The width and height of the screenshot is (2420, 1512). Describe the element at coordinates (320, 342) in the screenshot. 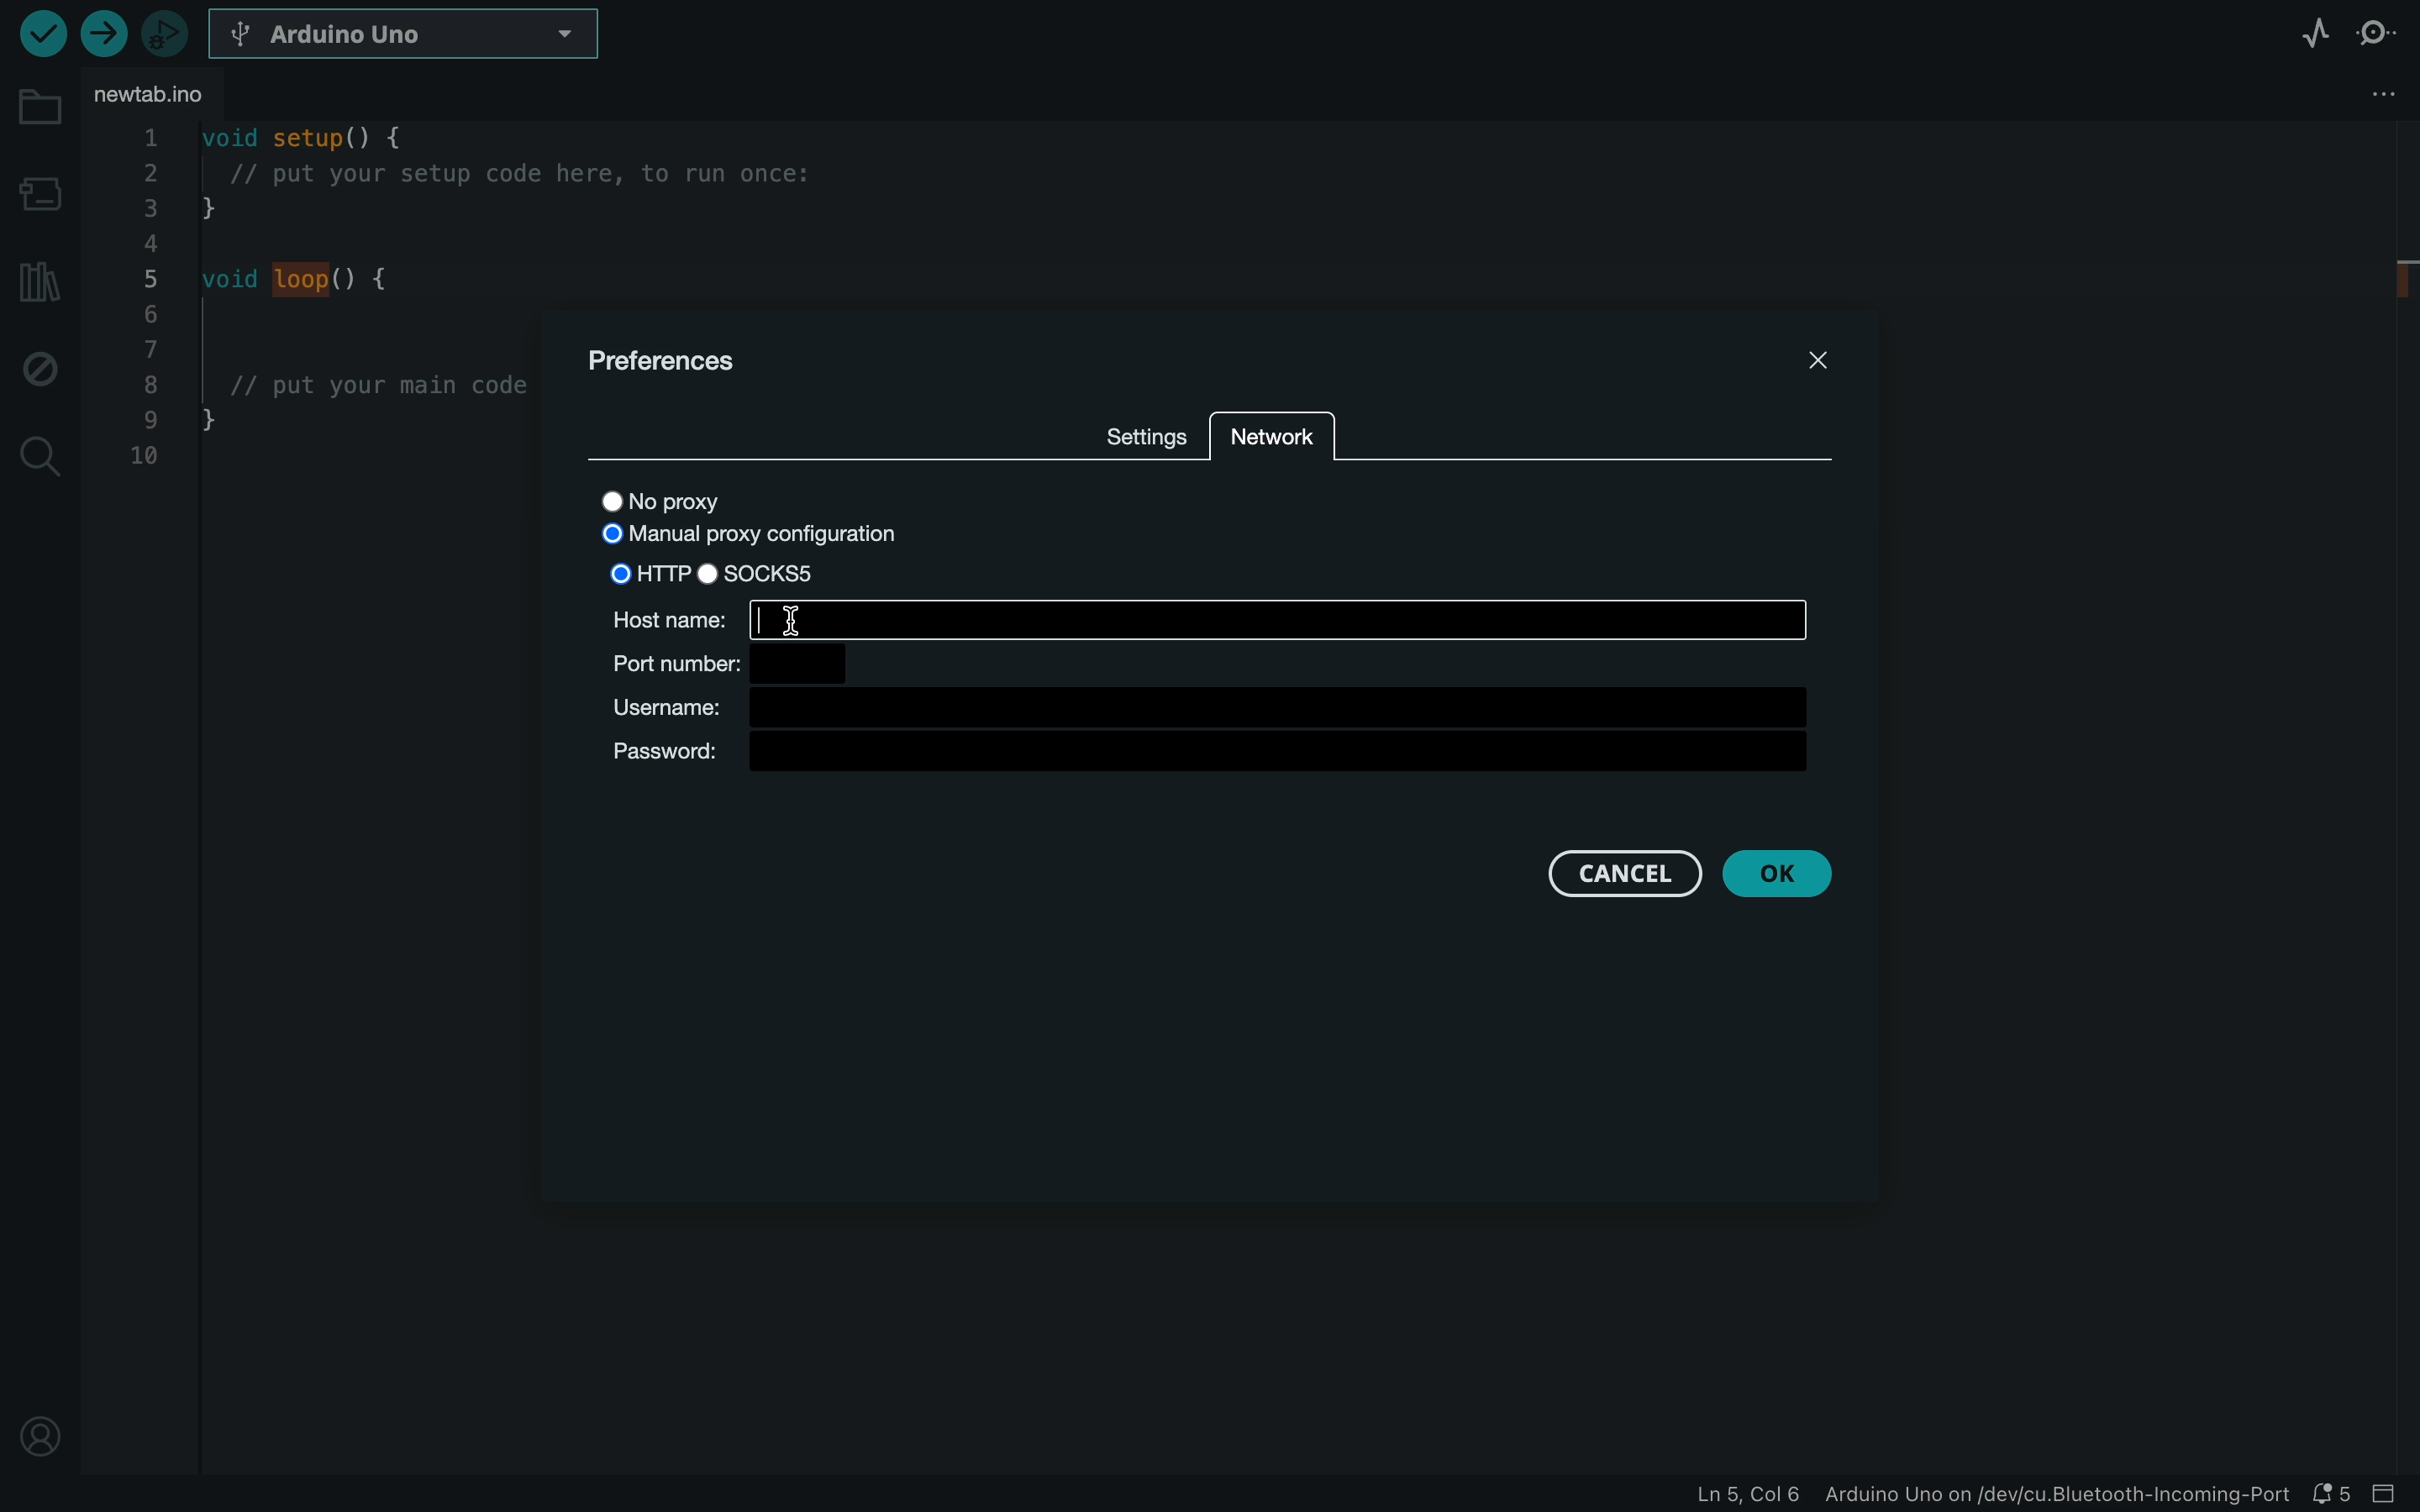

I see `code` at that location.